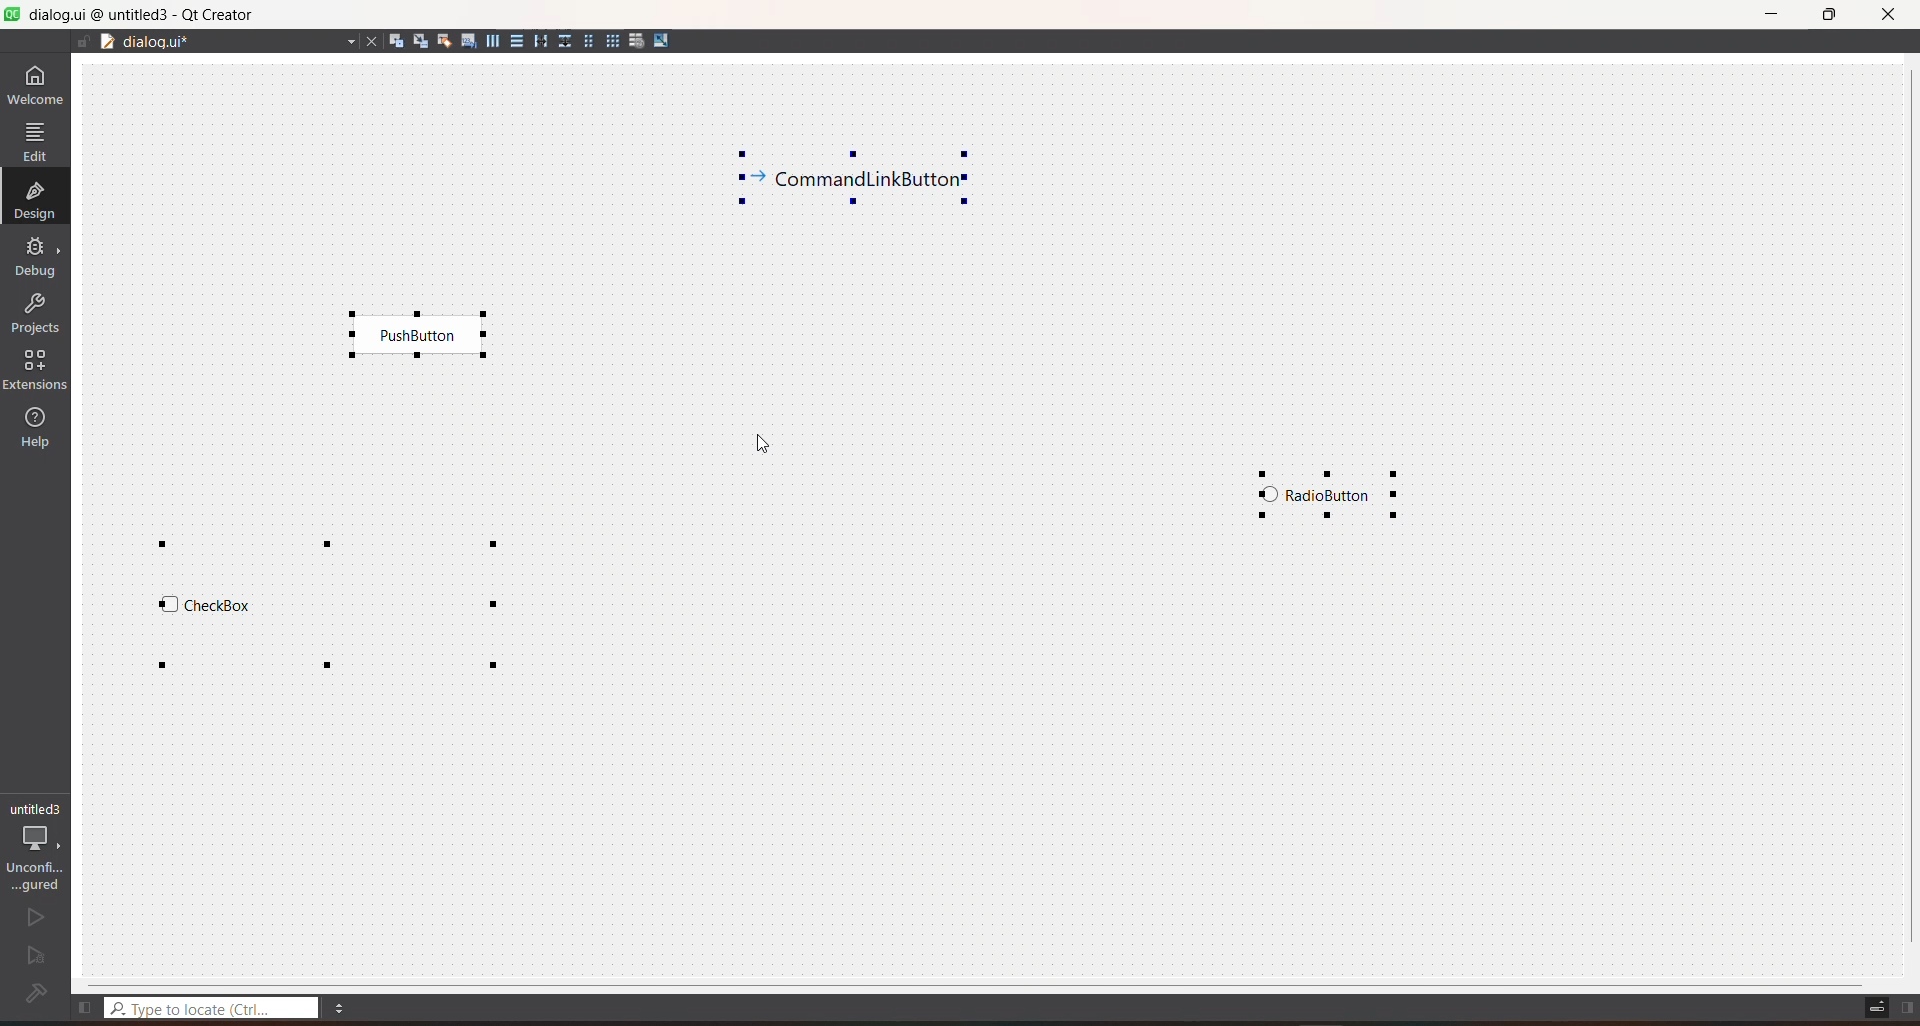  Describe the element at coordinates (35, 257) in the screenshot. I see `debug` at that location.